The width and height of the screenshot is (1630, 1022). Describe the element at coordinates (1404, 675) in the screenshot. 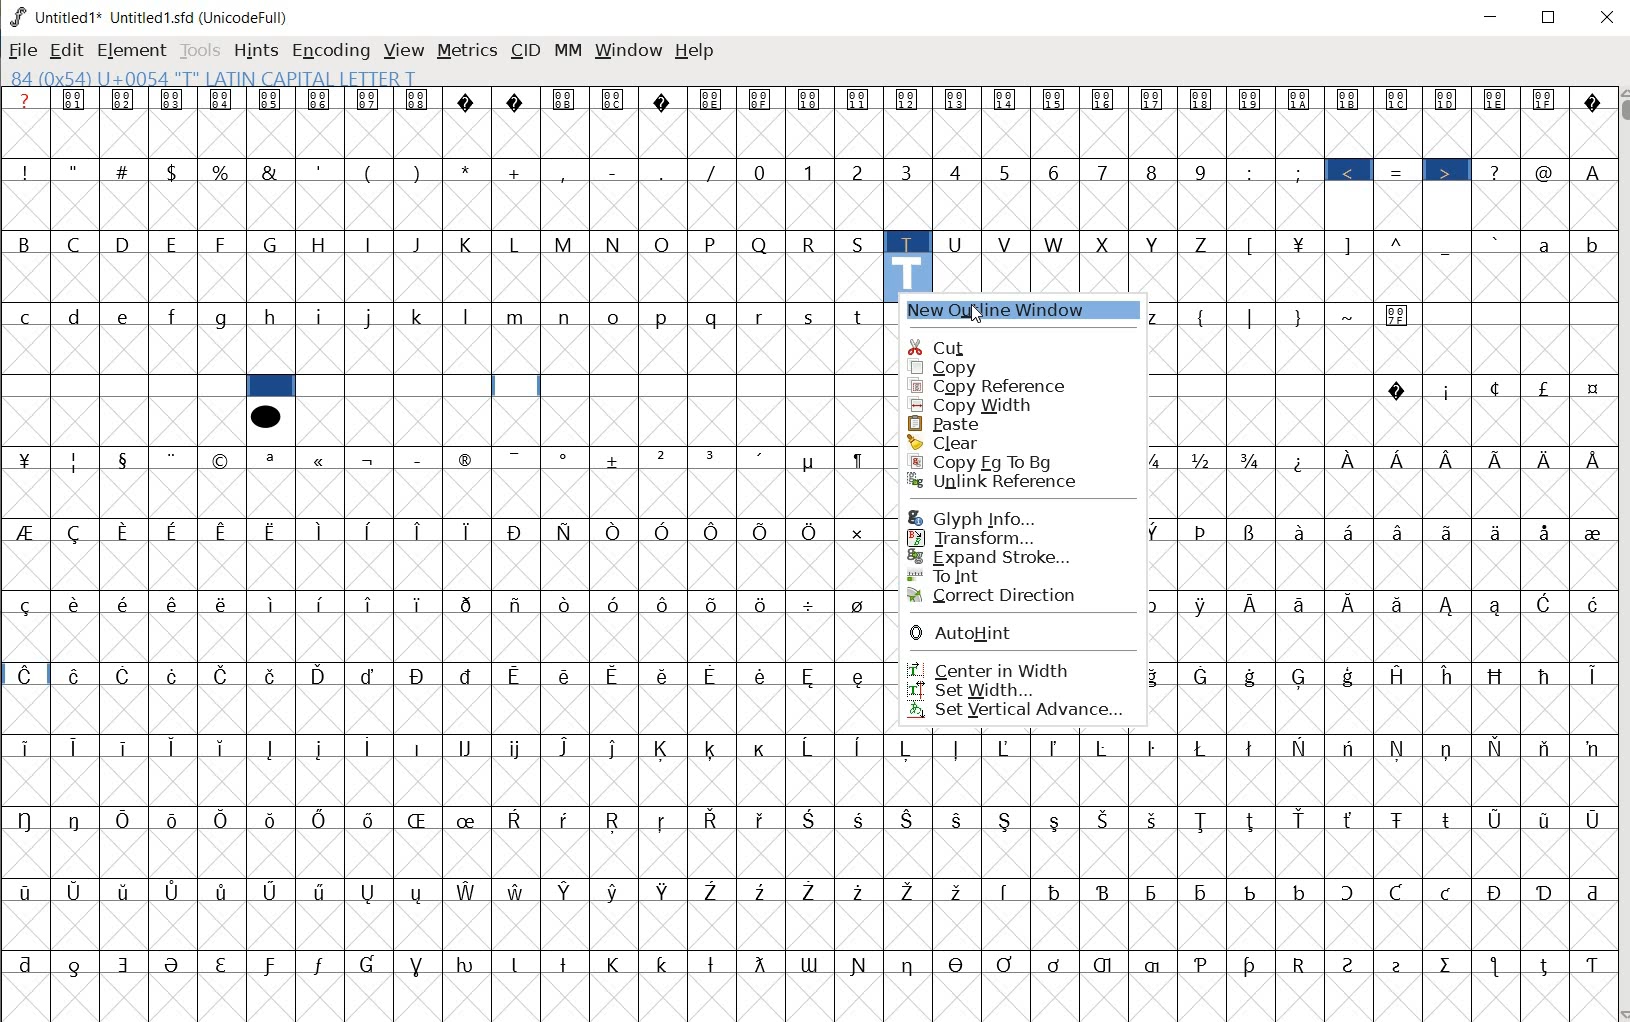

I see `Symbol` at that location.